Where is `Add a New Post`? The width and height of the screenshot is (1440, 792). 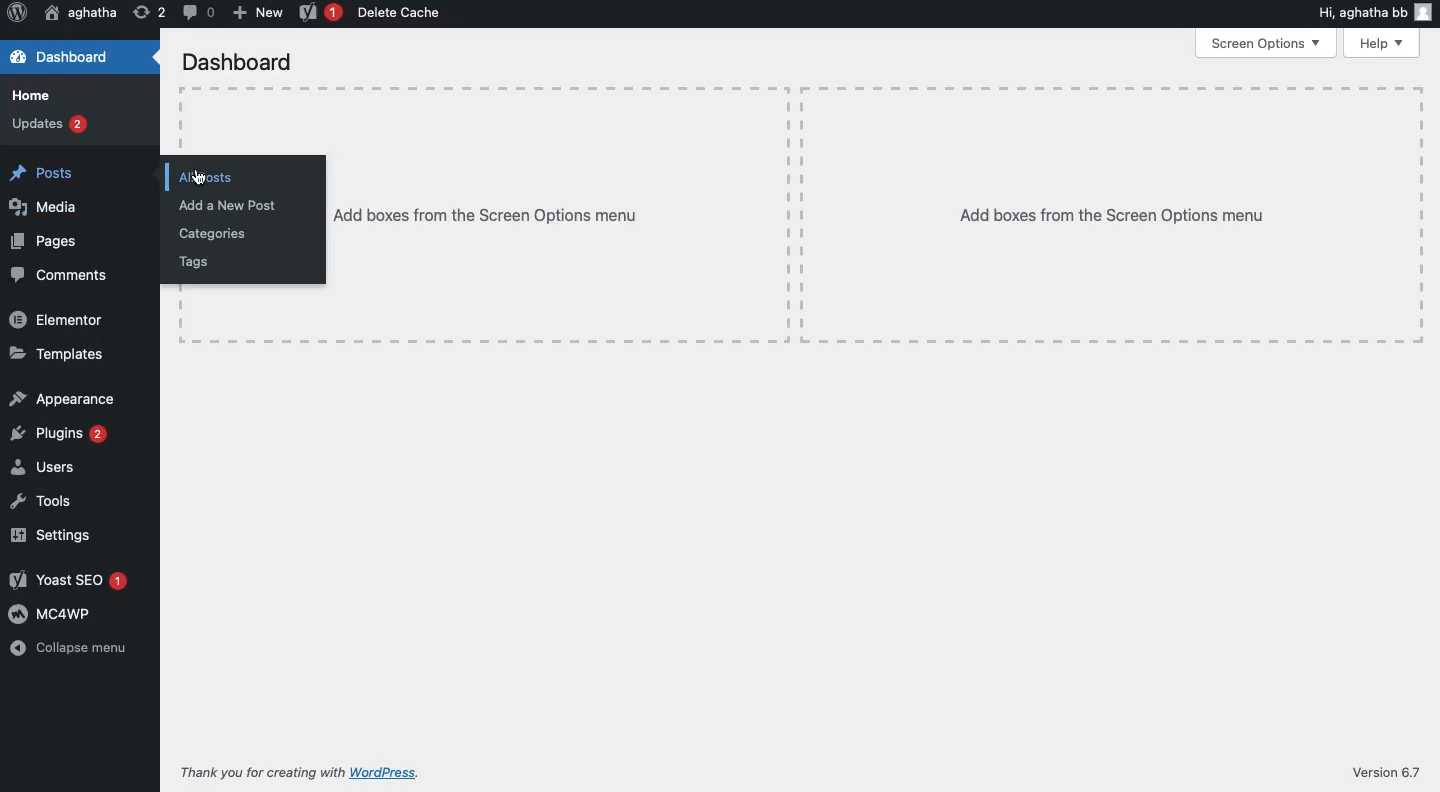 Add a New Post is located at coordinates (227, 205).